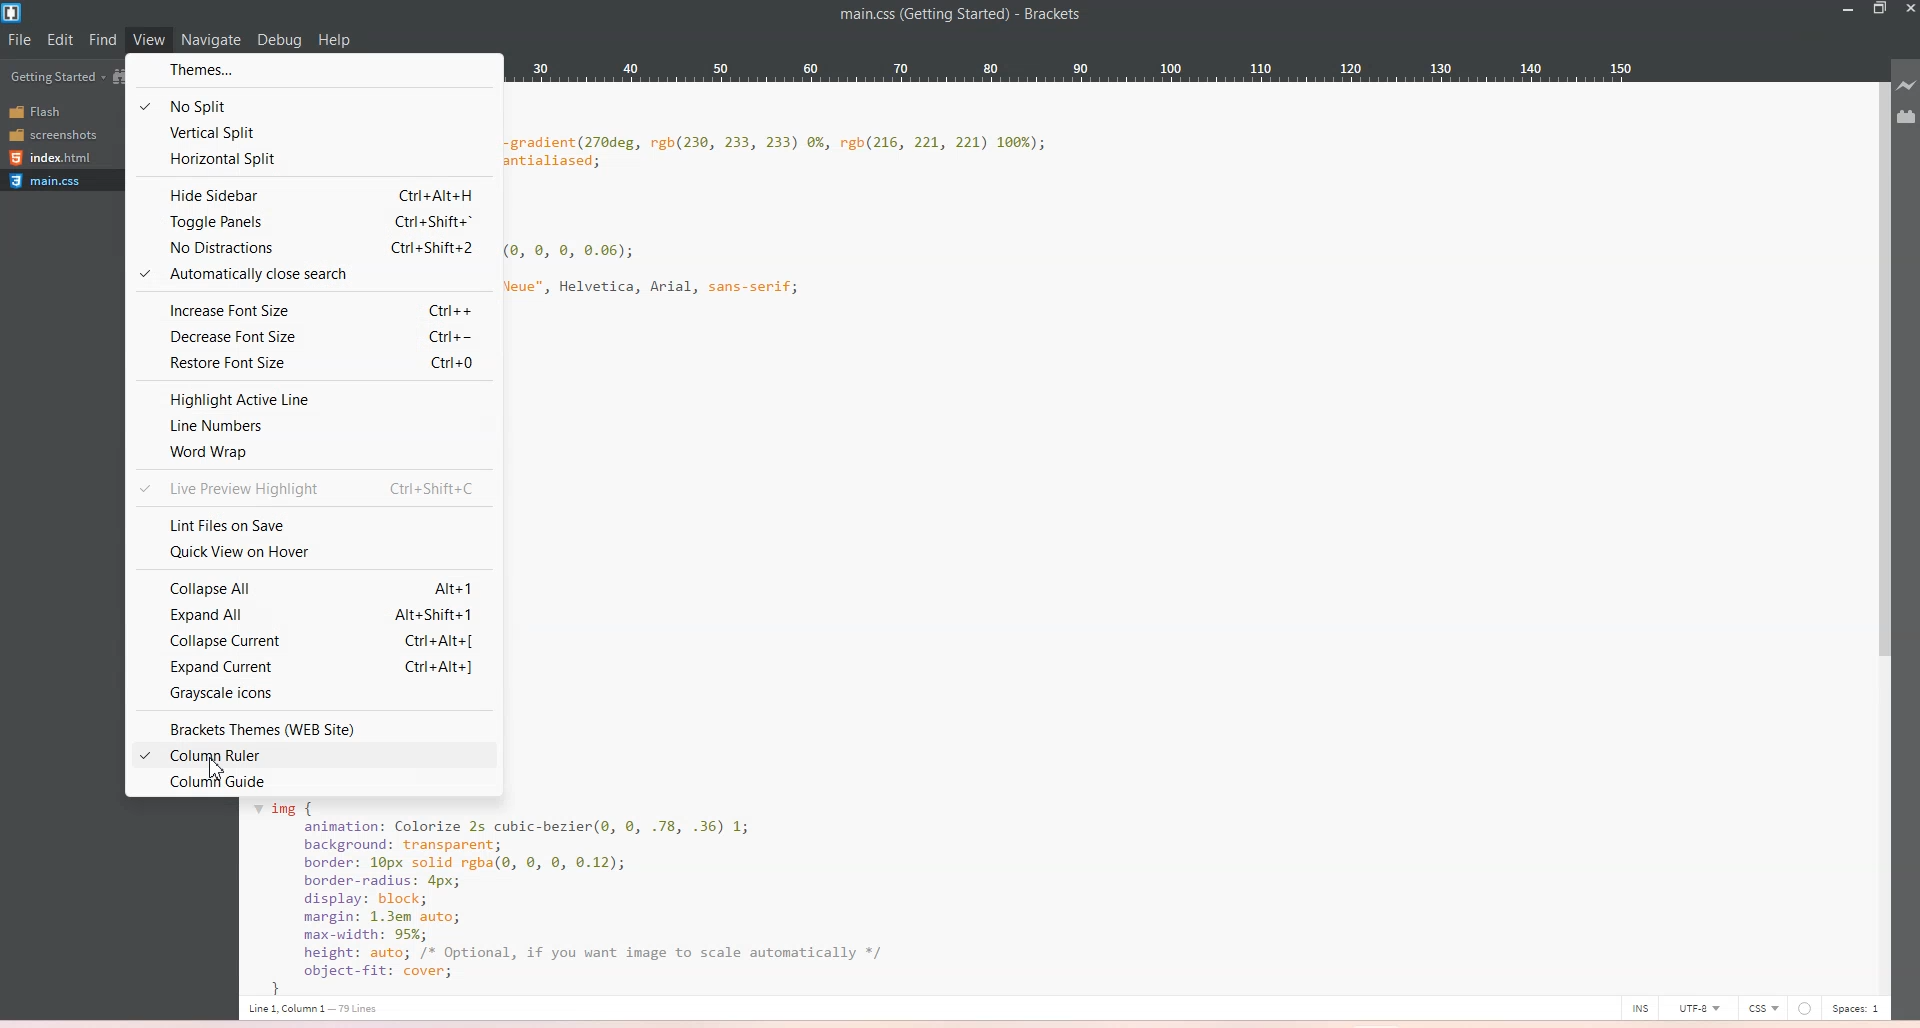 The image size is (1920, 1028). I want to click on Lint files on save, so click(314, 523).